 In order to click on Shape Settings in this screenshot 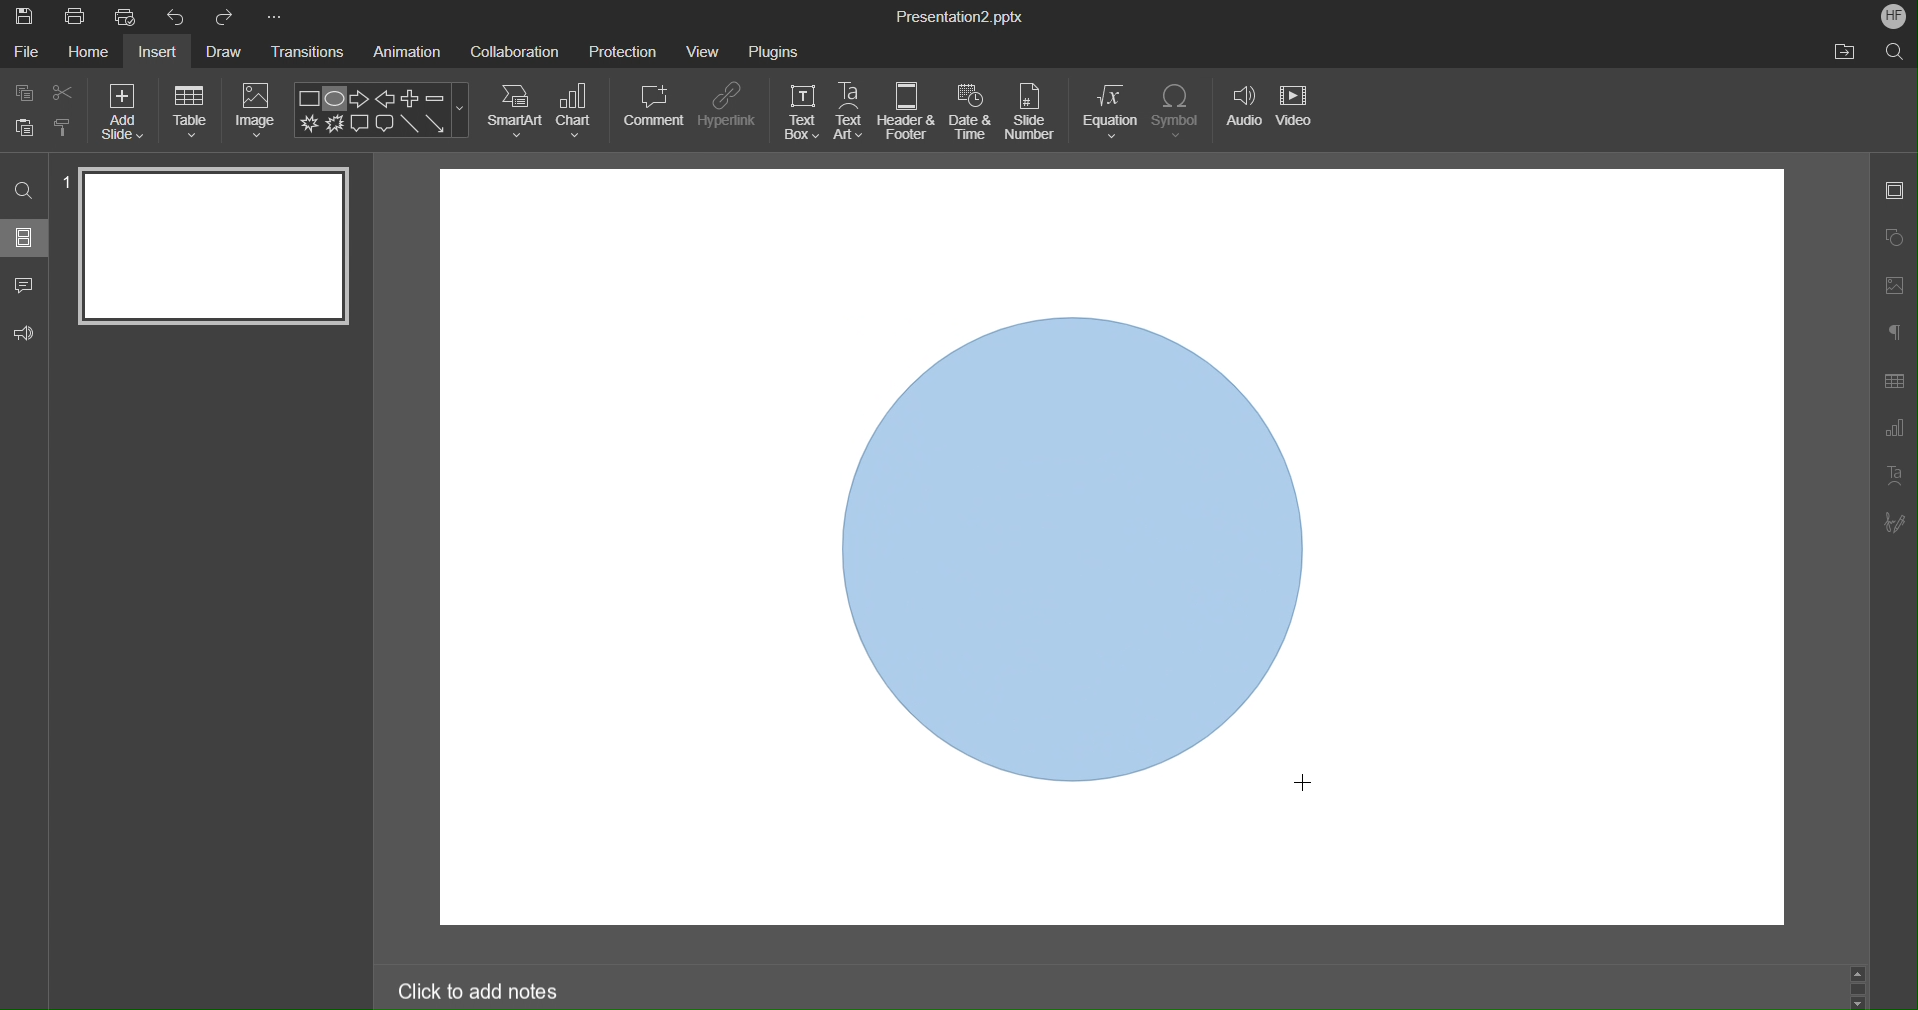, I will do `click(1896, 236)`.